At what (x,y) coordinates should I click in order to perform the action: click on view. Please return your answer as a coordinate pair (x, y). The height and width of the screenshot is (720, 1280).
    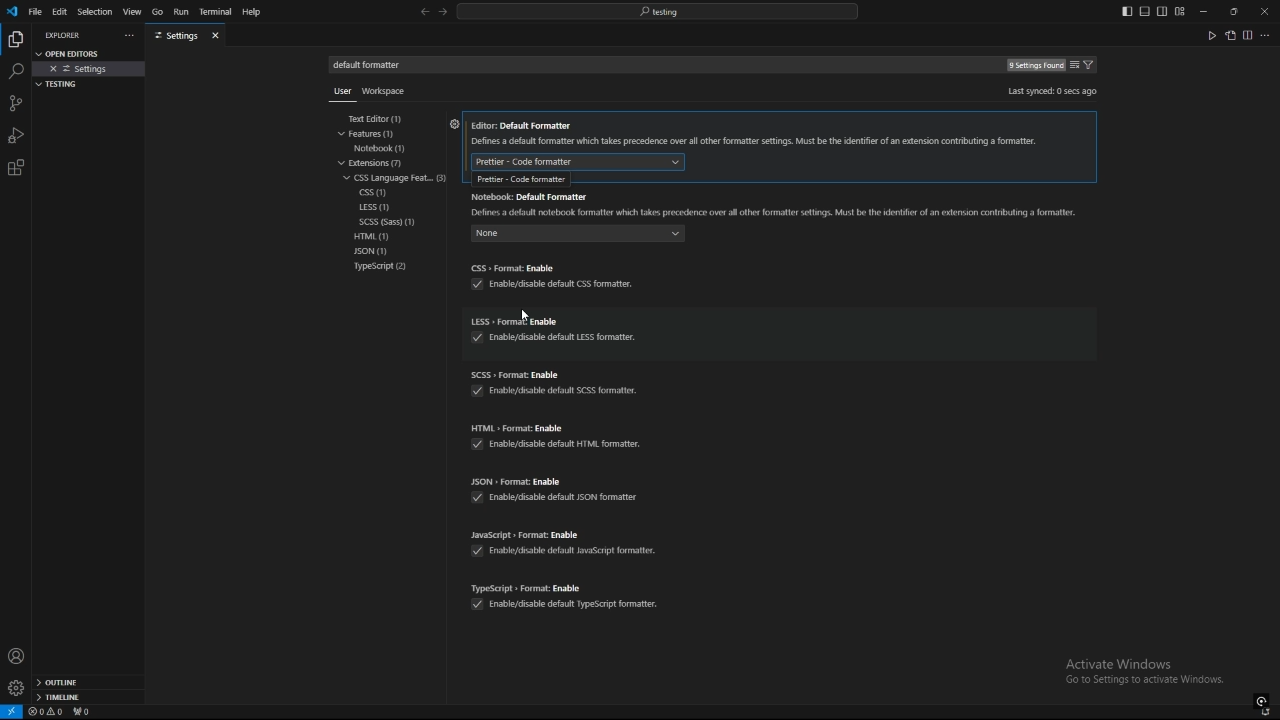
    Looking at the image, I should click on (132, 12).